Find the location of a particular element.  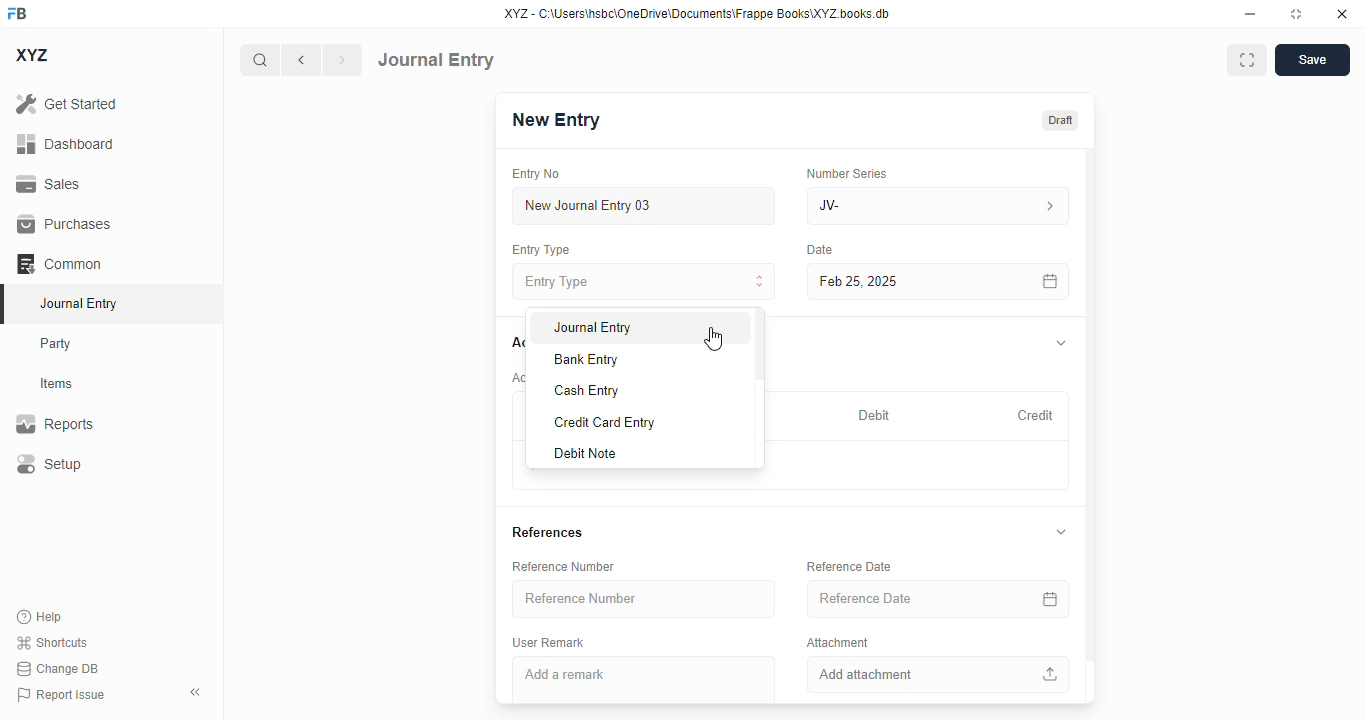

entry type is located at coordinates (539, 249).